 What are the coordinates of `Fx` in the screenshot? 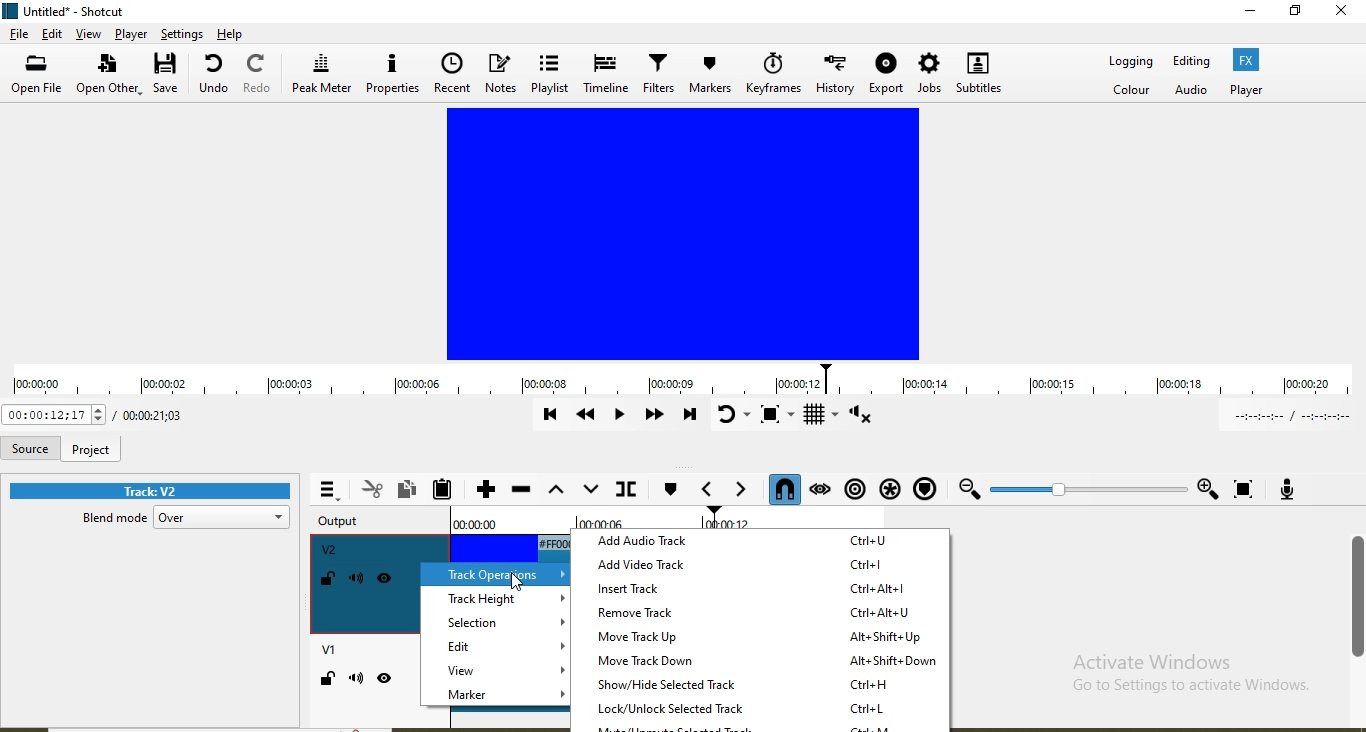 It's located at (1247, 60).